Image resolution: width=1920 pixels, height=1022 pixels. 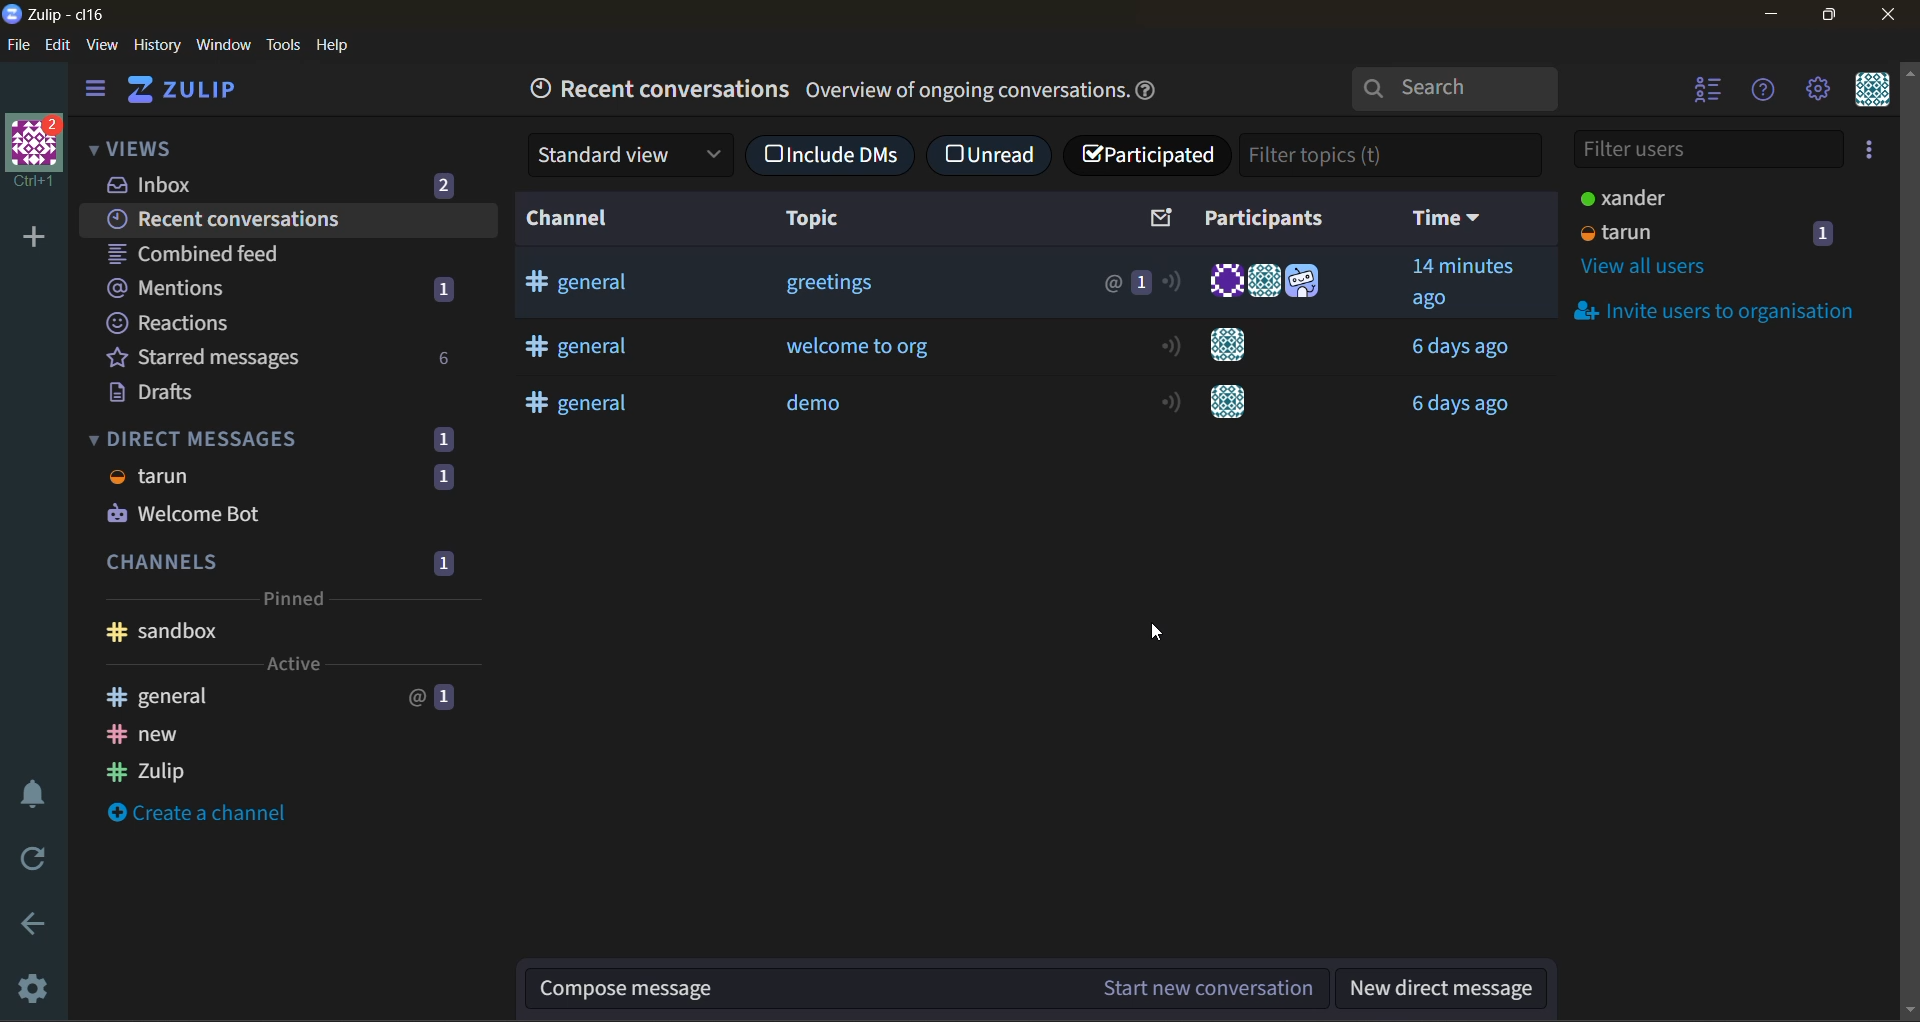 What do you see at coordinates (1444, 985) in the screenshot?
I see `new direct message` at bounding box center [1444, 985].